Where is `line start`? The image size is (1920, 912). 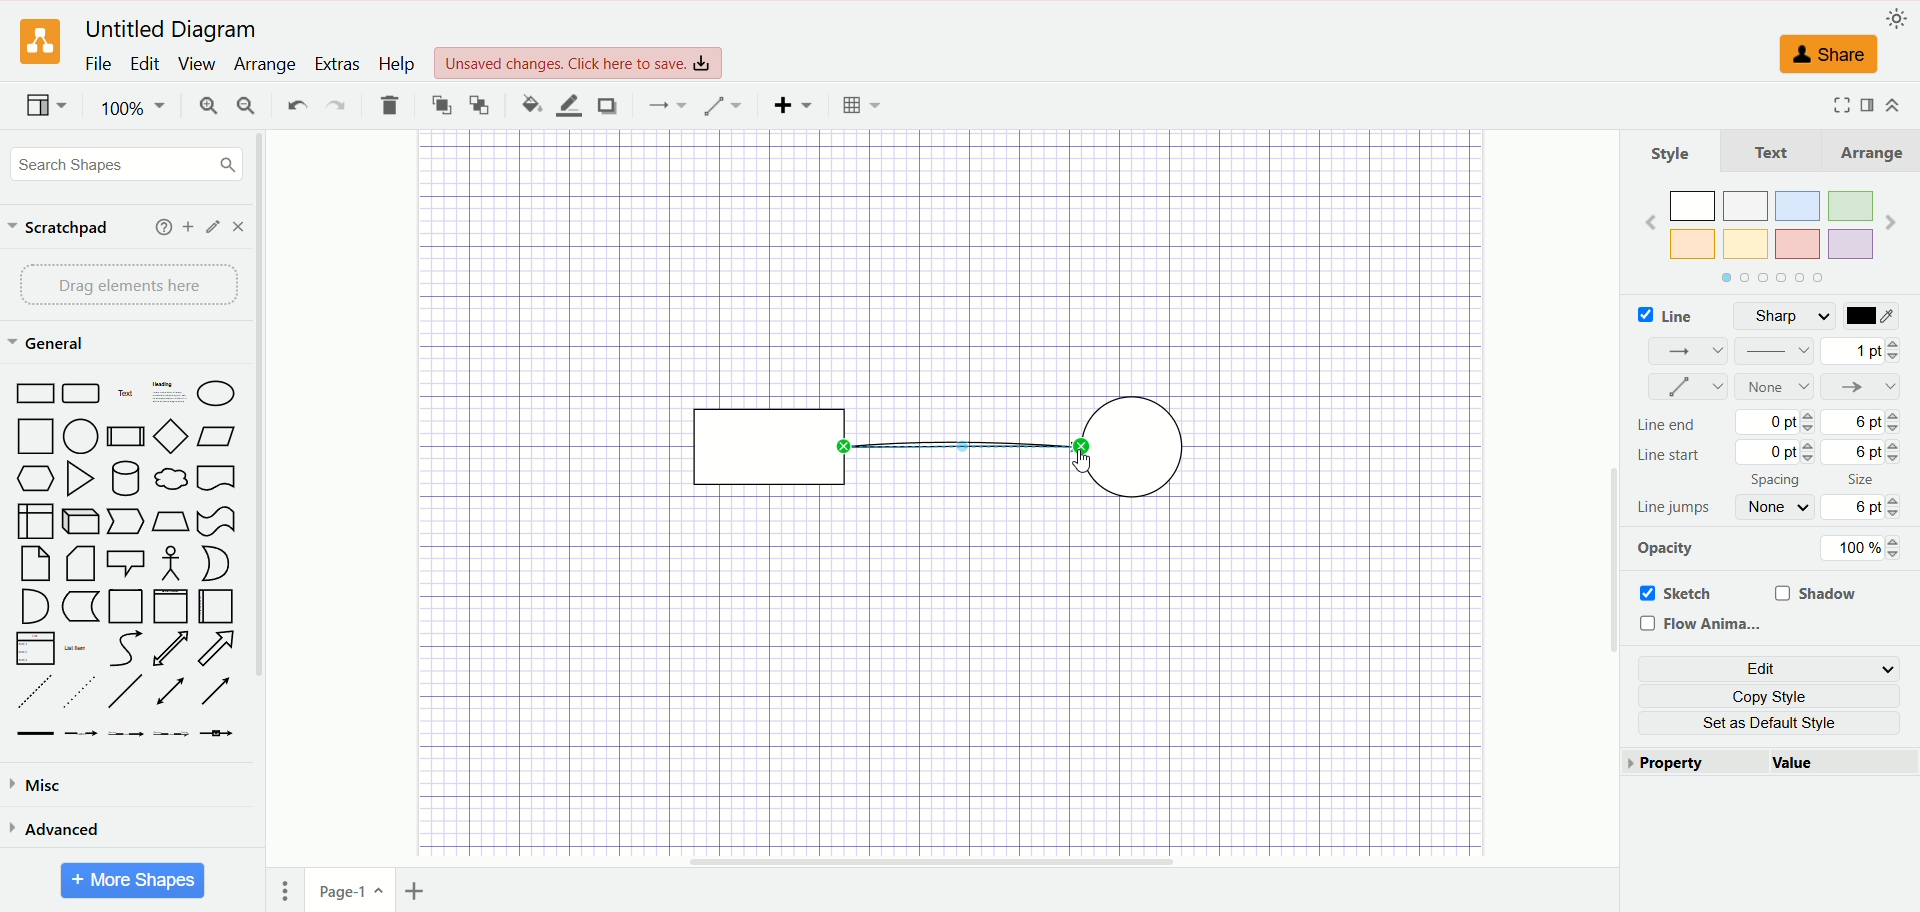 line start is located at coordinates (1671, 455).